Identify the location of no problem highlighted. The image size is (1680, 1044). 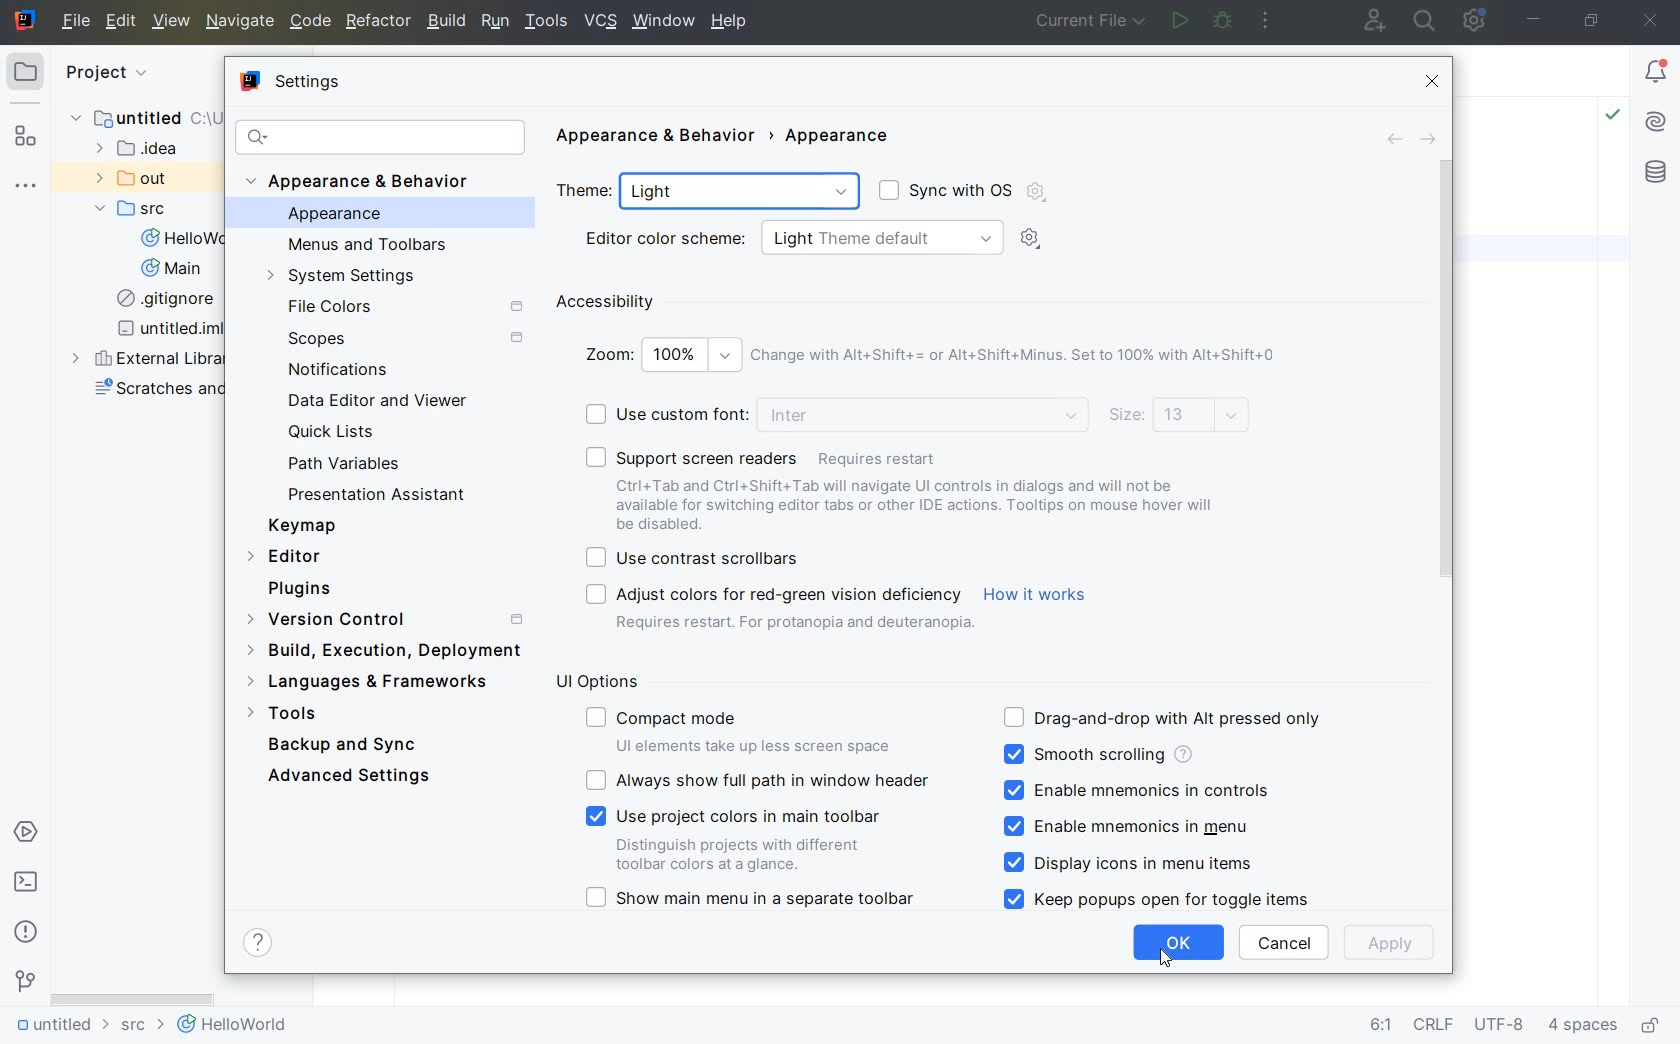
(1612, 113).